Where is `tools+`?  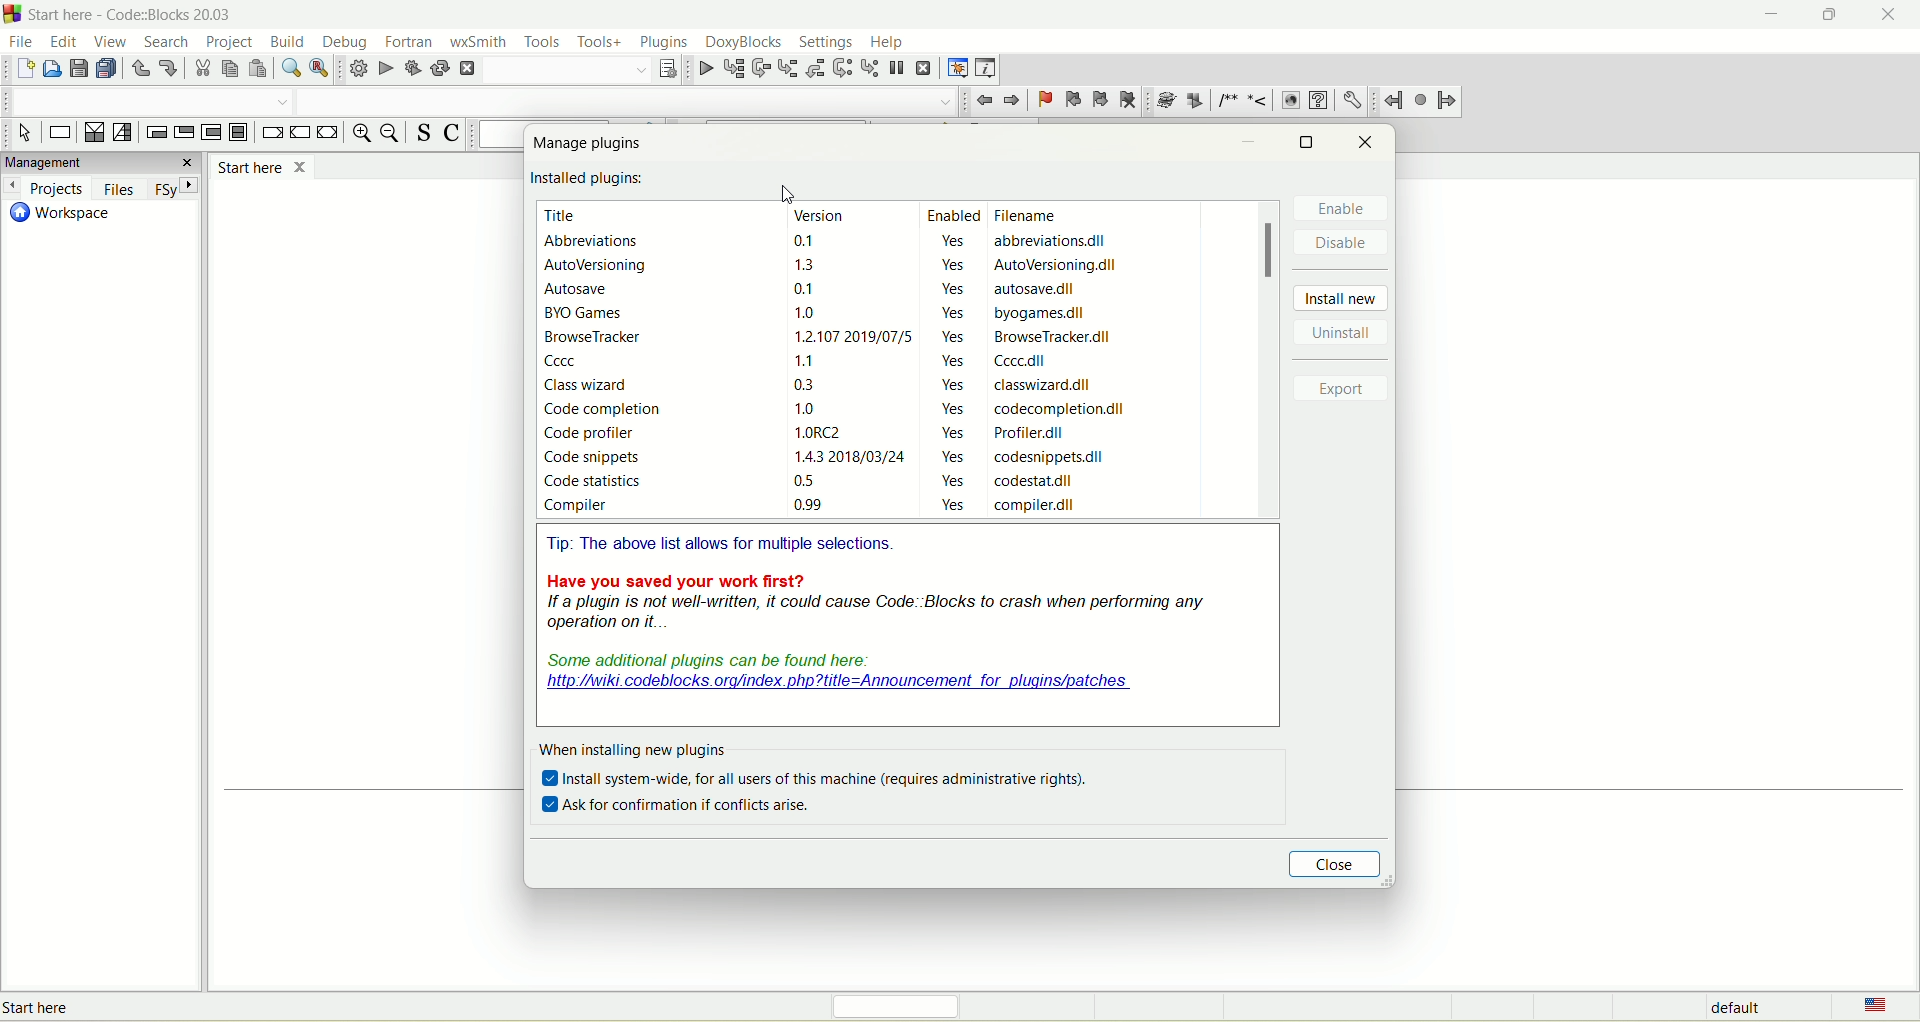 tools+ is located at coordinates (602, 42).